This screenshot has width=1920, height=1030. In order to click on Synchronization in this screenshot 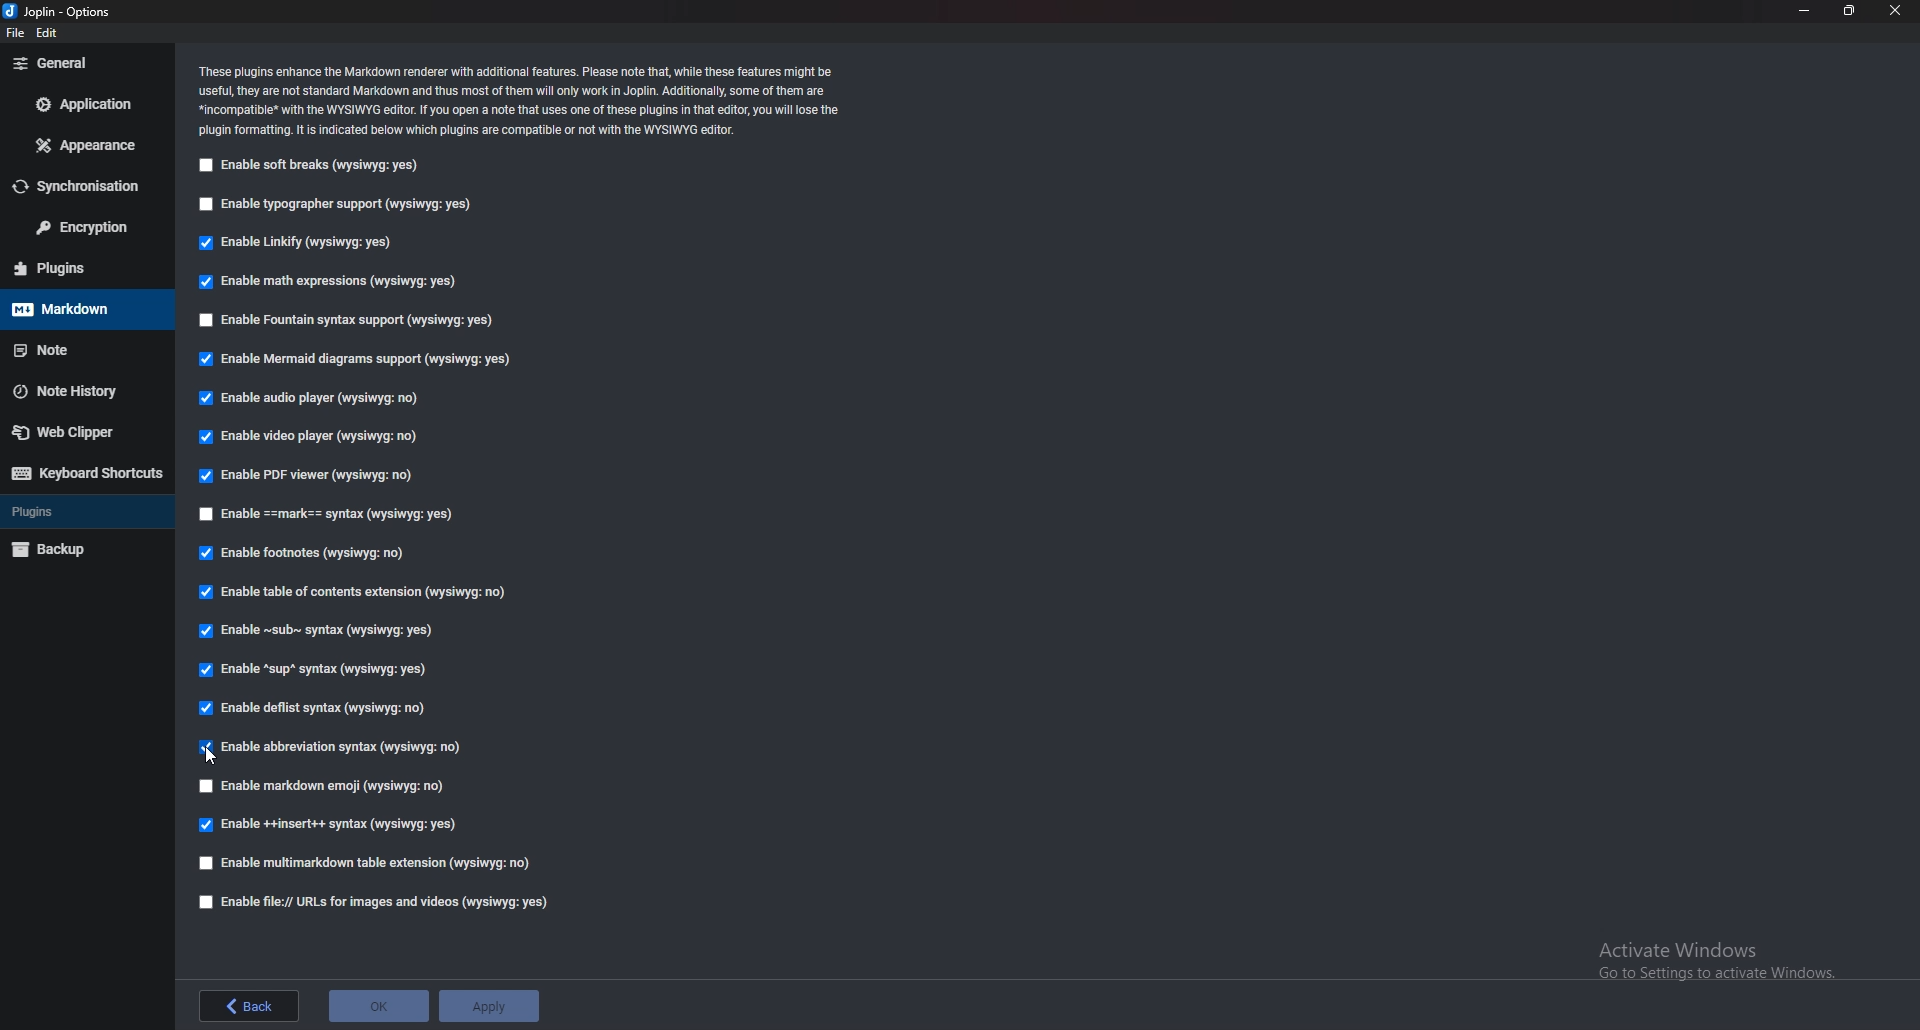, I will do `click(85, 186)`.